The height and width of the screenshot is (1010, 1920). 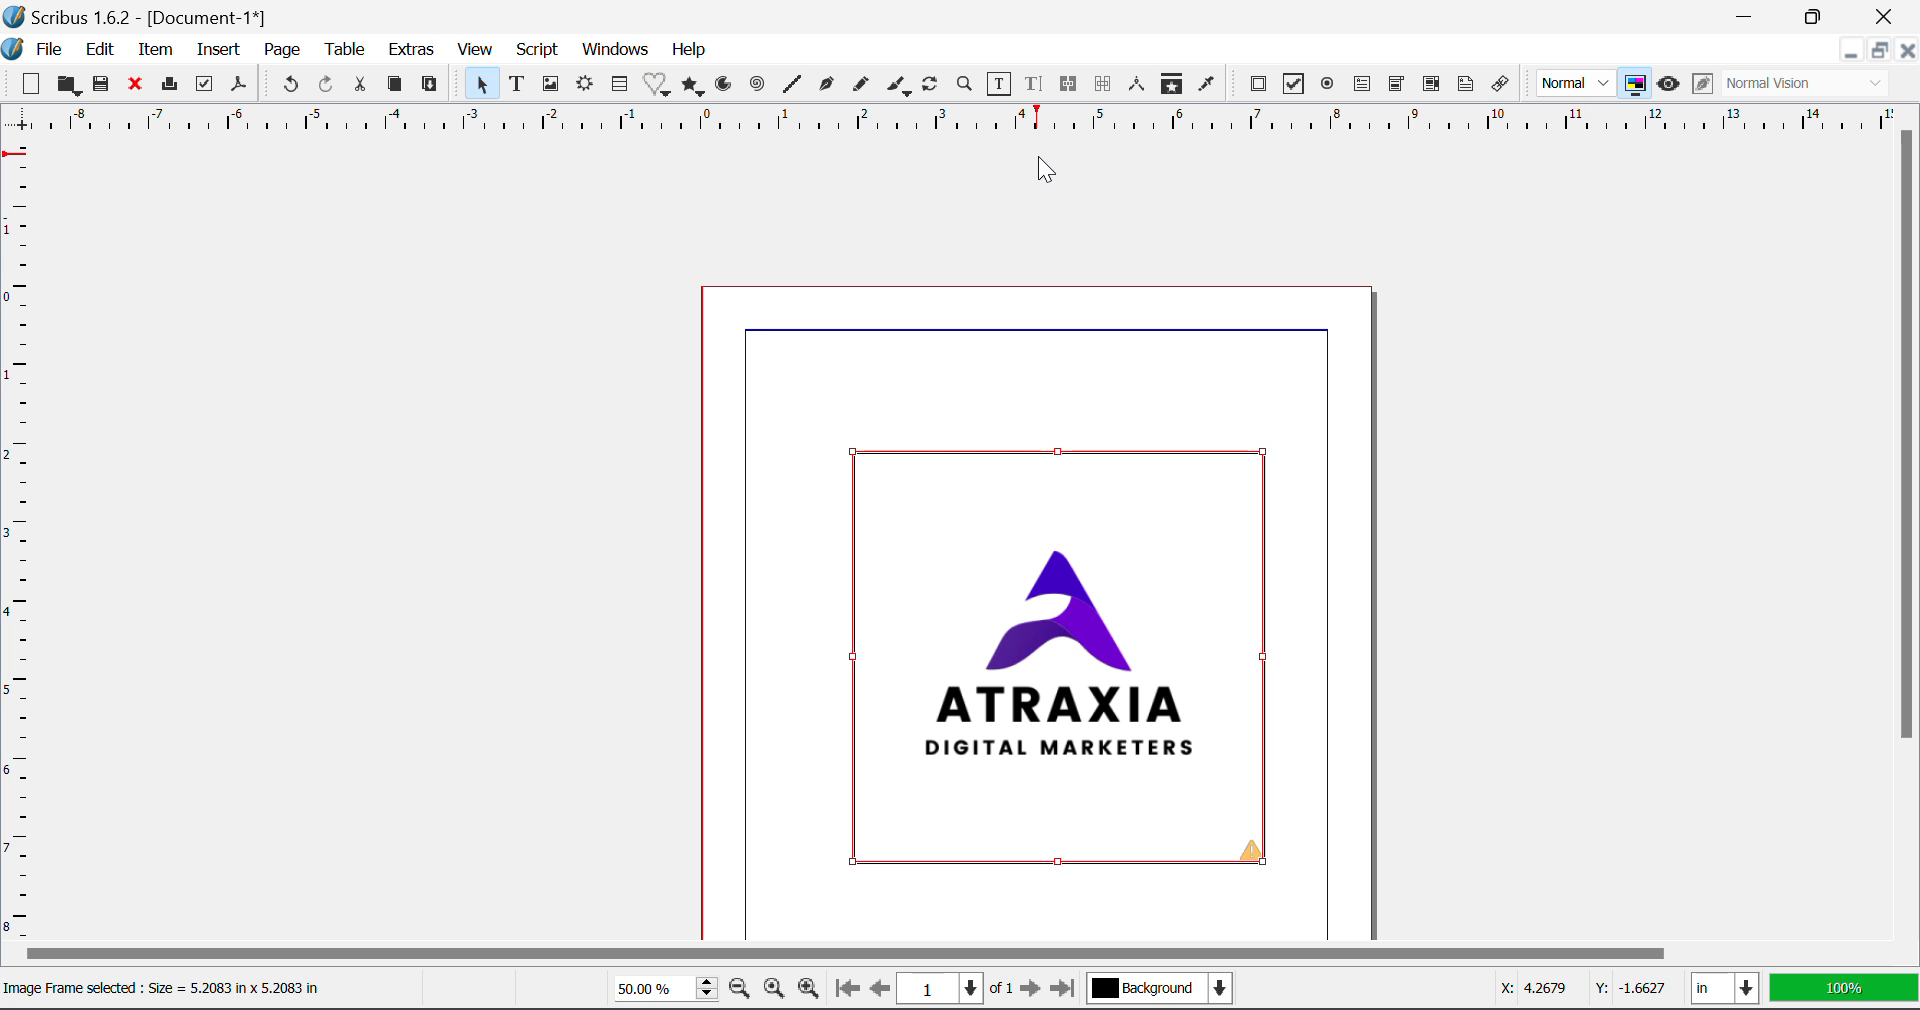 I want to click on Bezier Curve, so click(x=824, y=85).